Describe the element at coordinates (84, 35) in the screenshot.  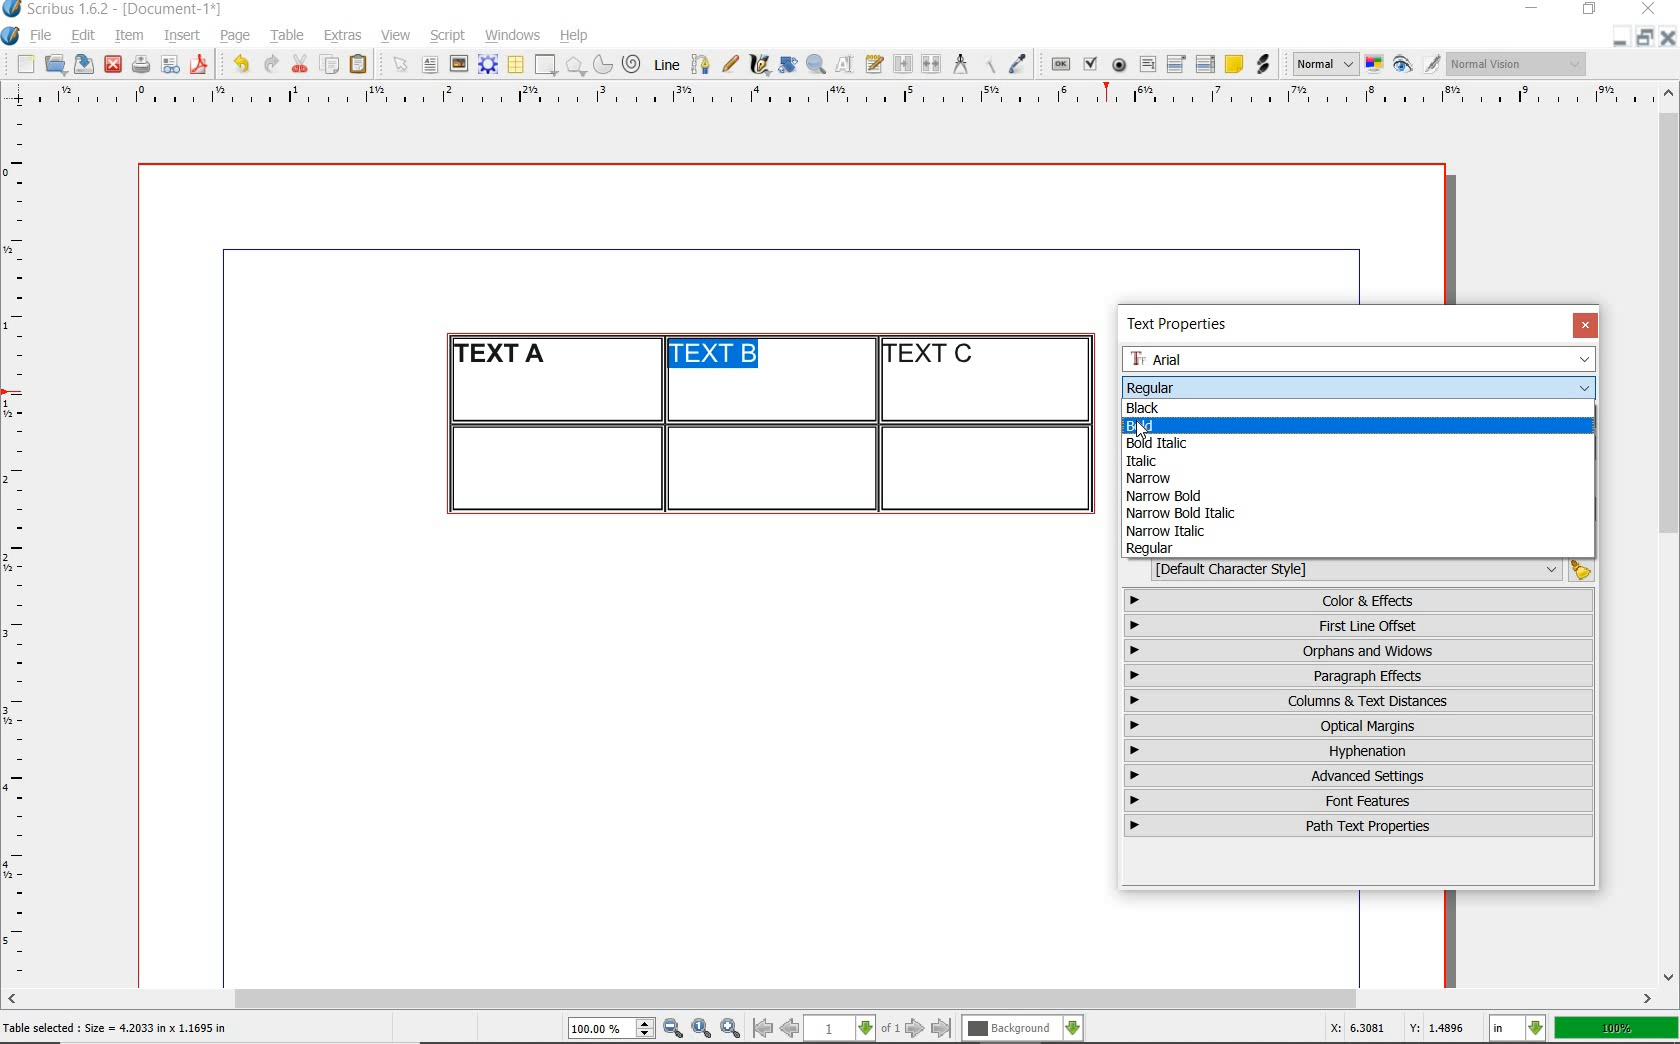
I see `edit` at that location.